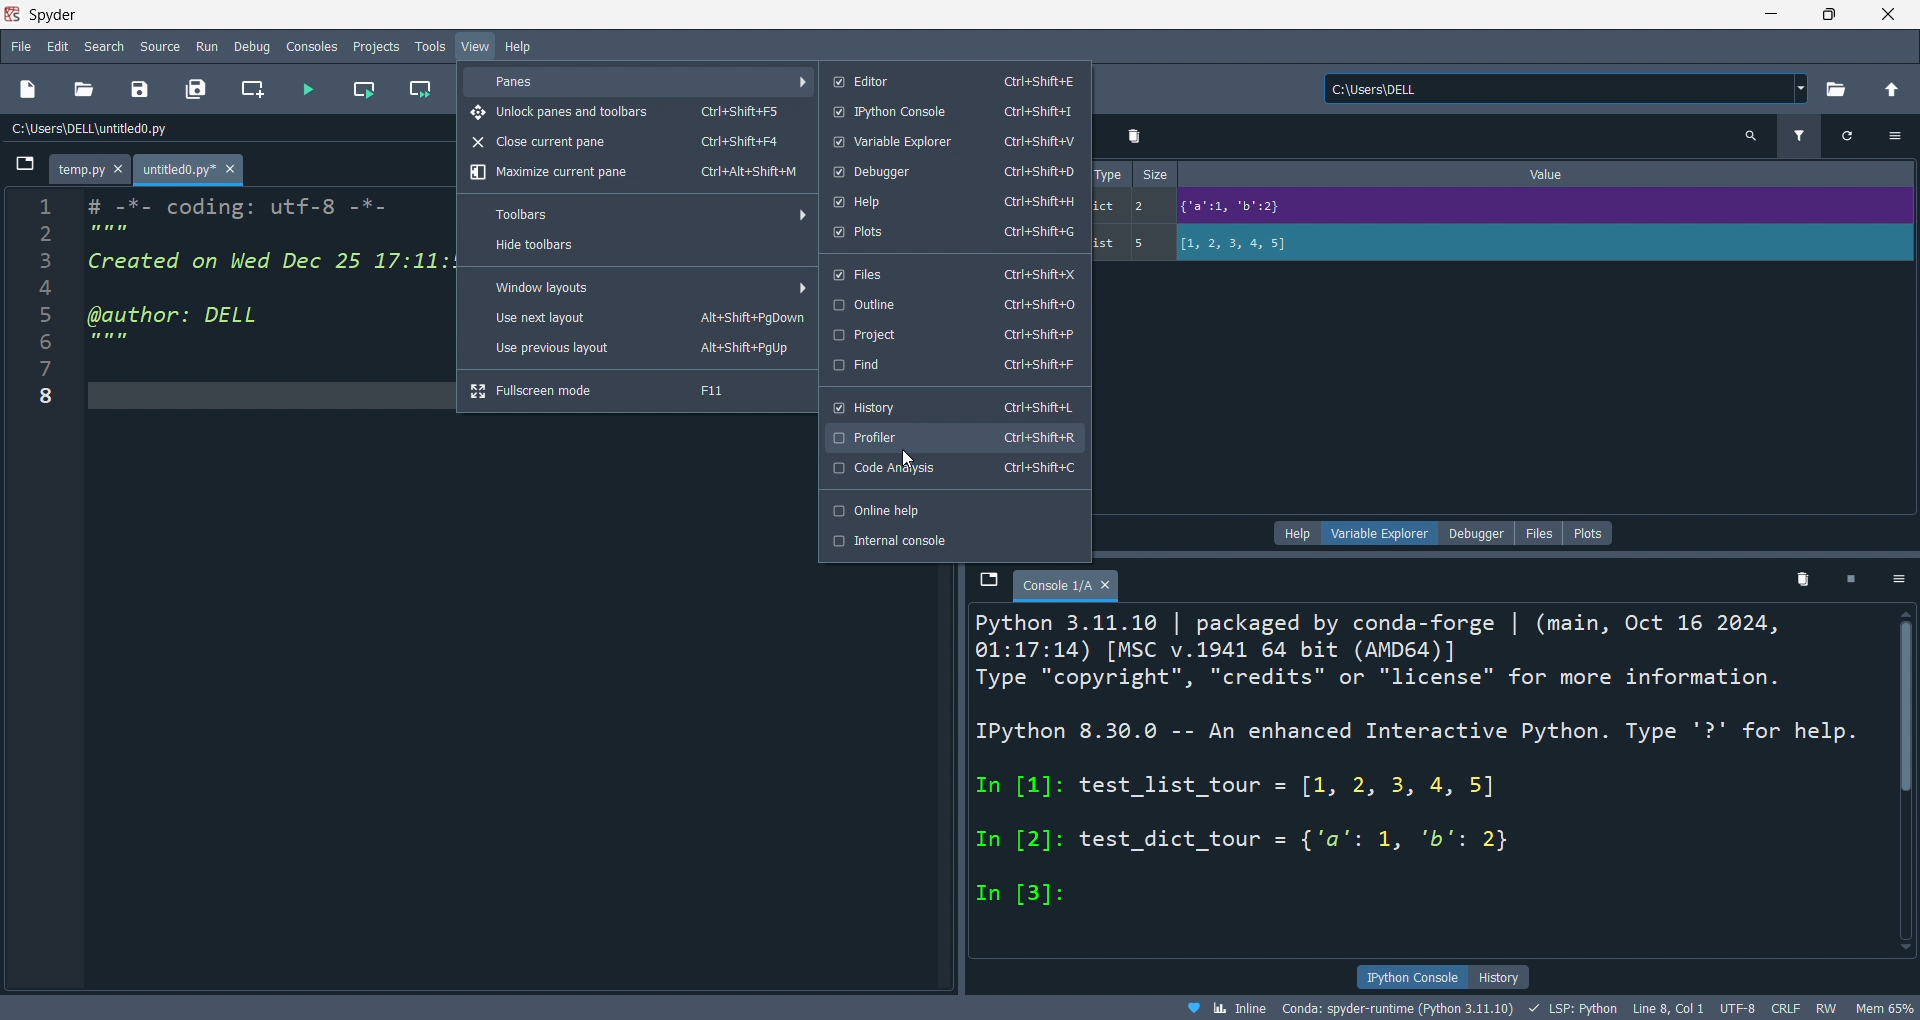 The height and width of the screenshot is (1020, 1920). I want to click on debugger, so click(1473, 533).